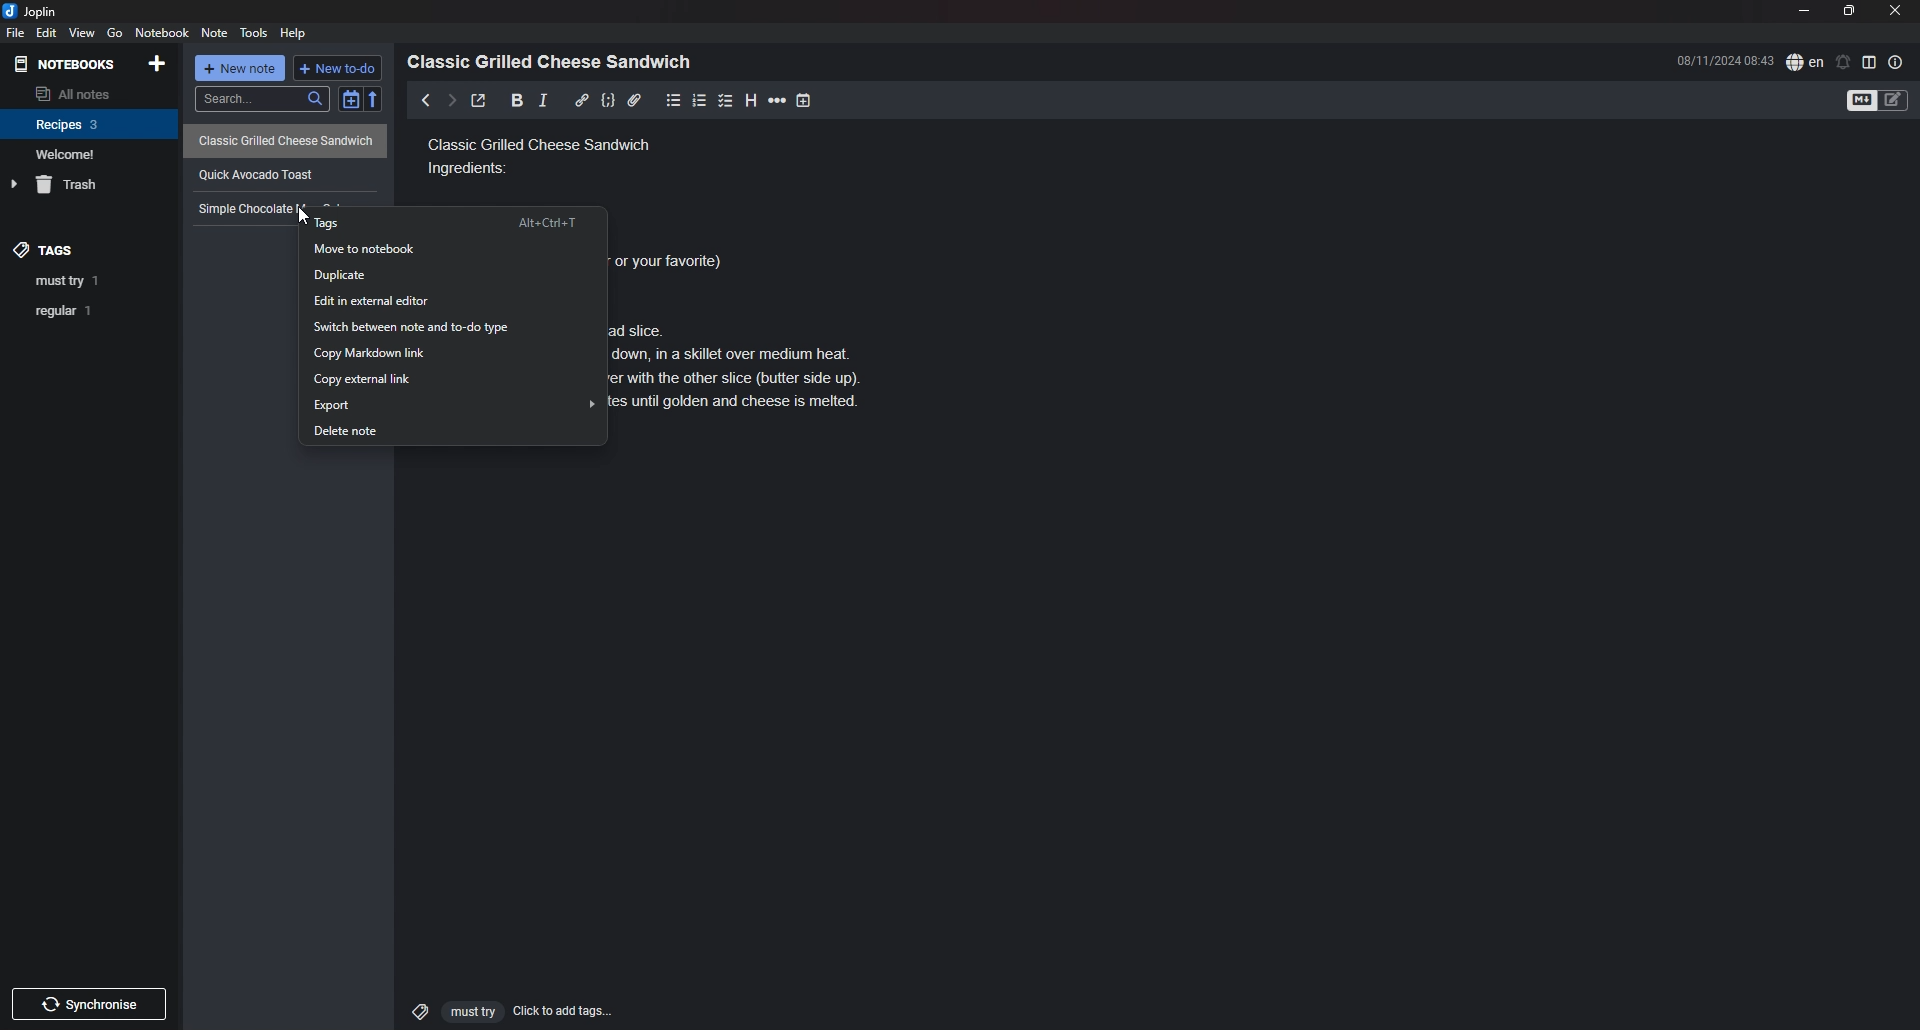 The height and width of the screenshot is (1030, 1920). I want to click on Classic Grilled Cheese Sandwich, so click(287, 139).